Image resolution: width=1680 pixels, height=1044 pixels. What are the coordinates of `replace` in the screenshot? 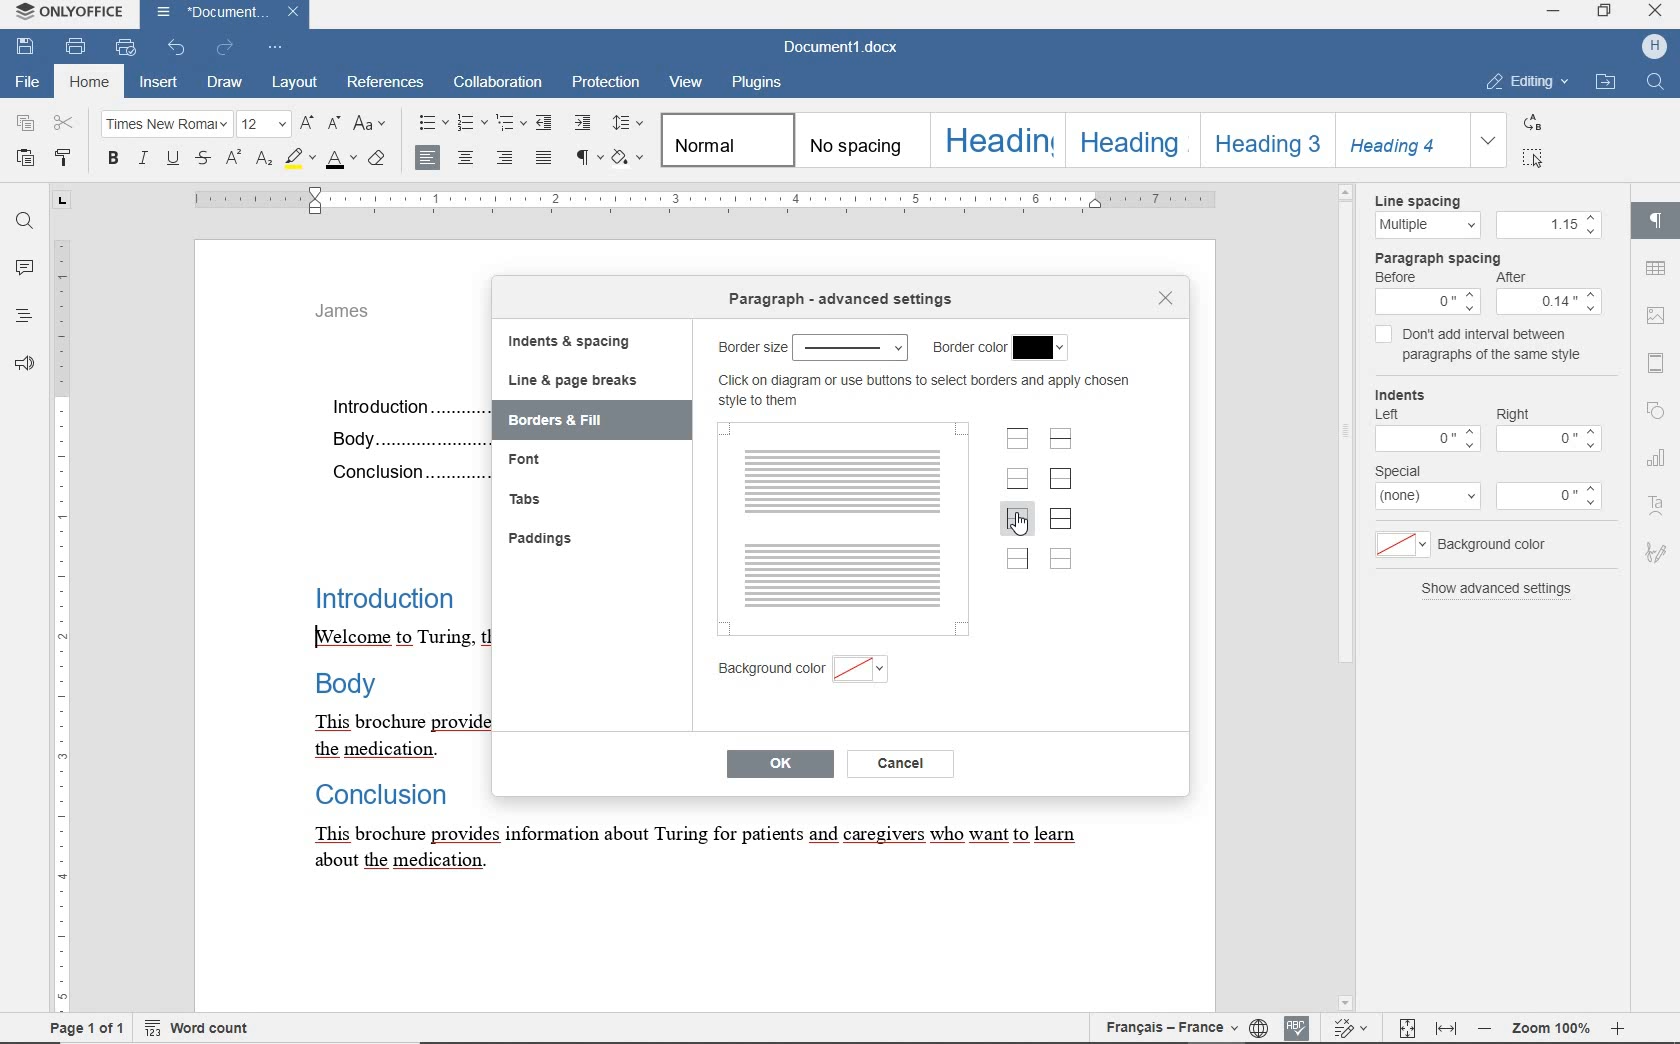 It's located at (1530, 125).